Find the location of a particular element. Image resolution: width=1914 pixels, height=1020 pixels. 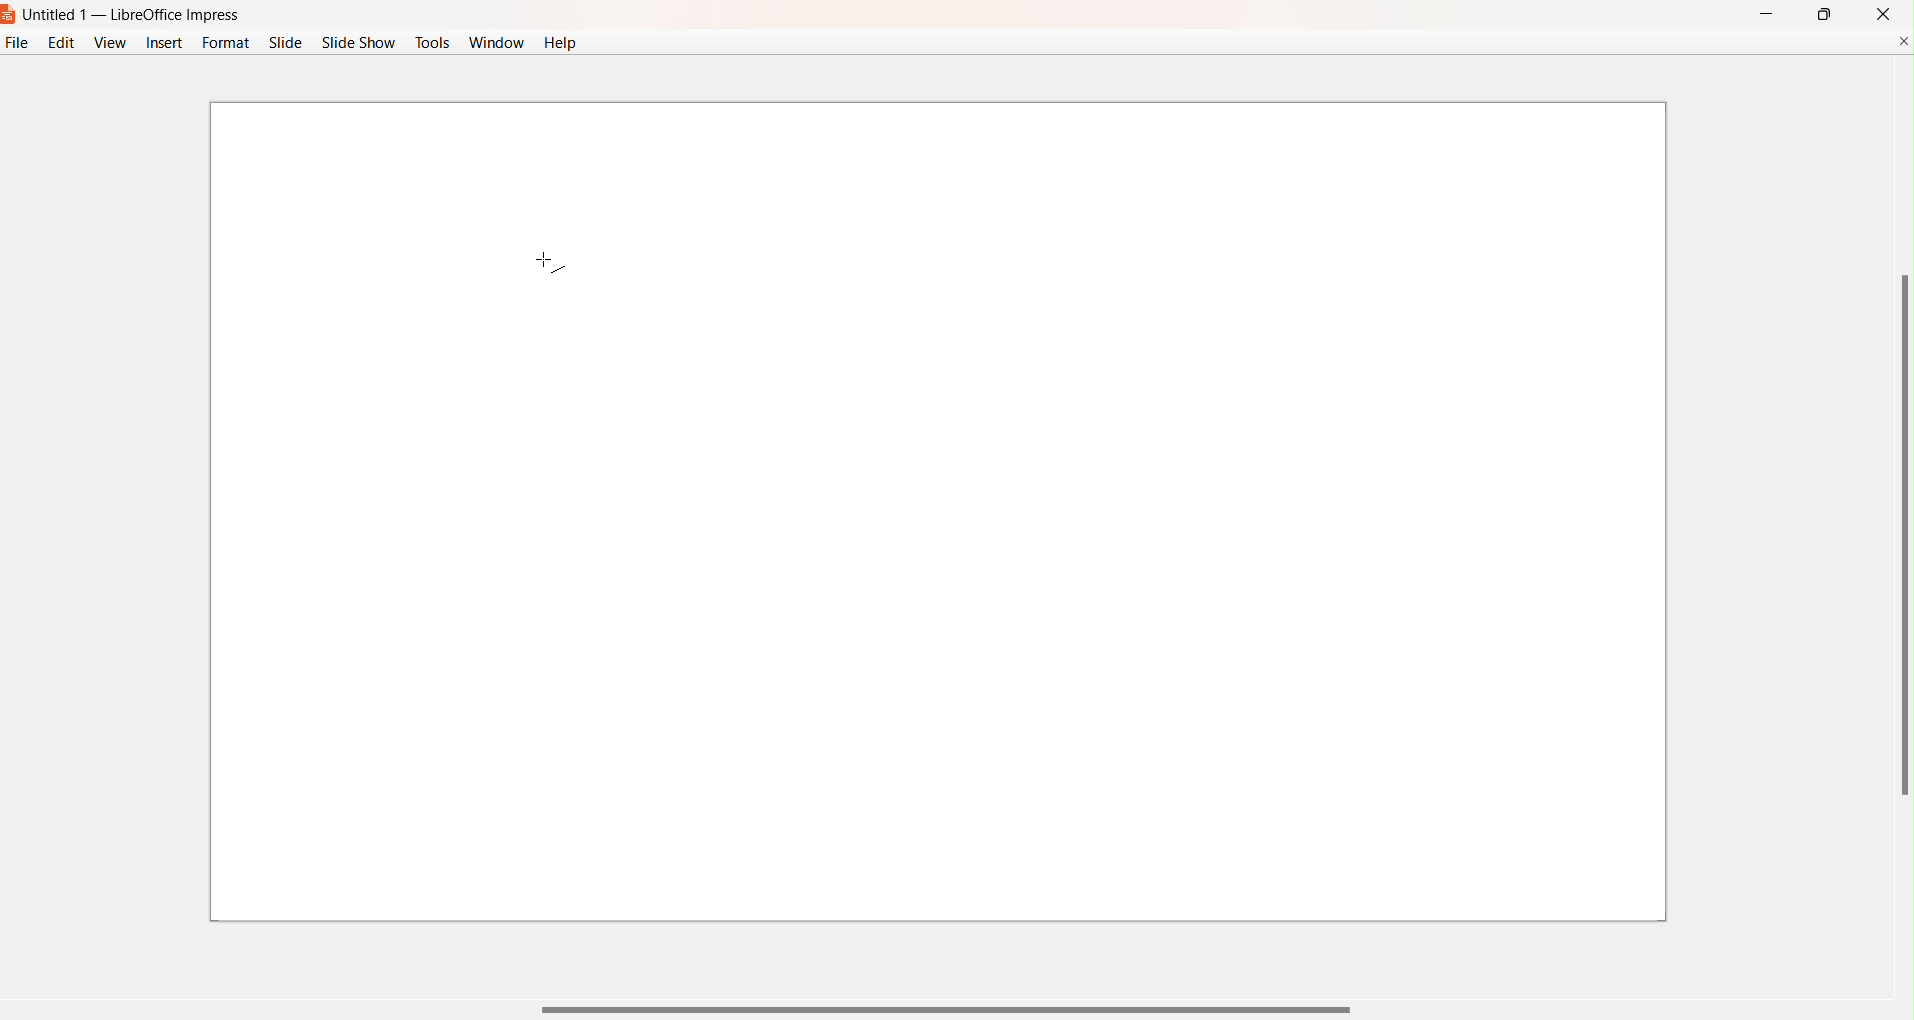

Slide Show is located at coordinates (359, 43).